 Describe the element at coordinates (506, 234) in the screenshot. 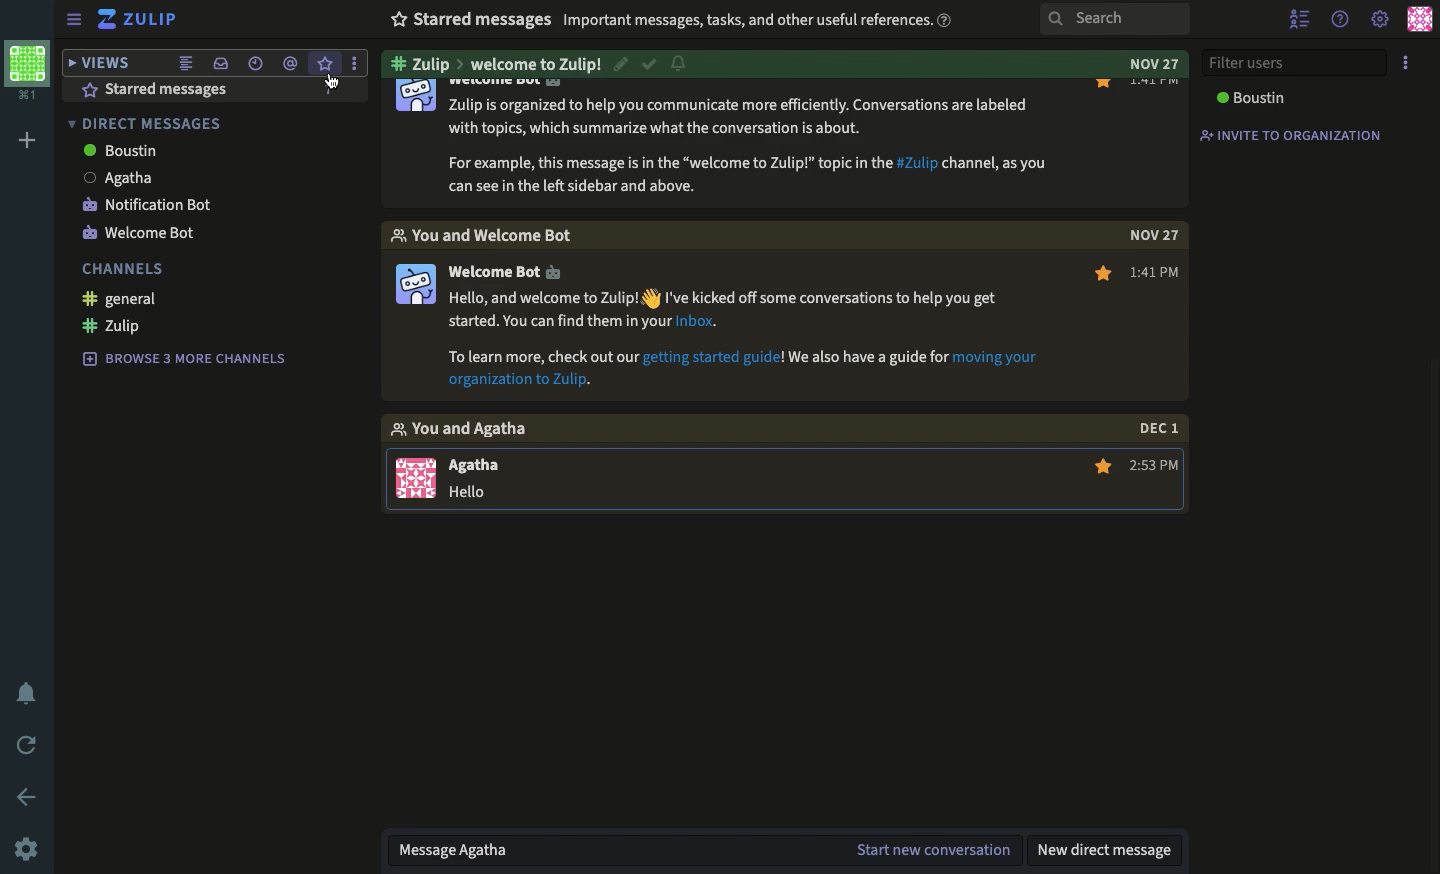

I see `you and welcome bot` at that location.